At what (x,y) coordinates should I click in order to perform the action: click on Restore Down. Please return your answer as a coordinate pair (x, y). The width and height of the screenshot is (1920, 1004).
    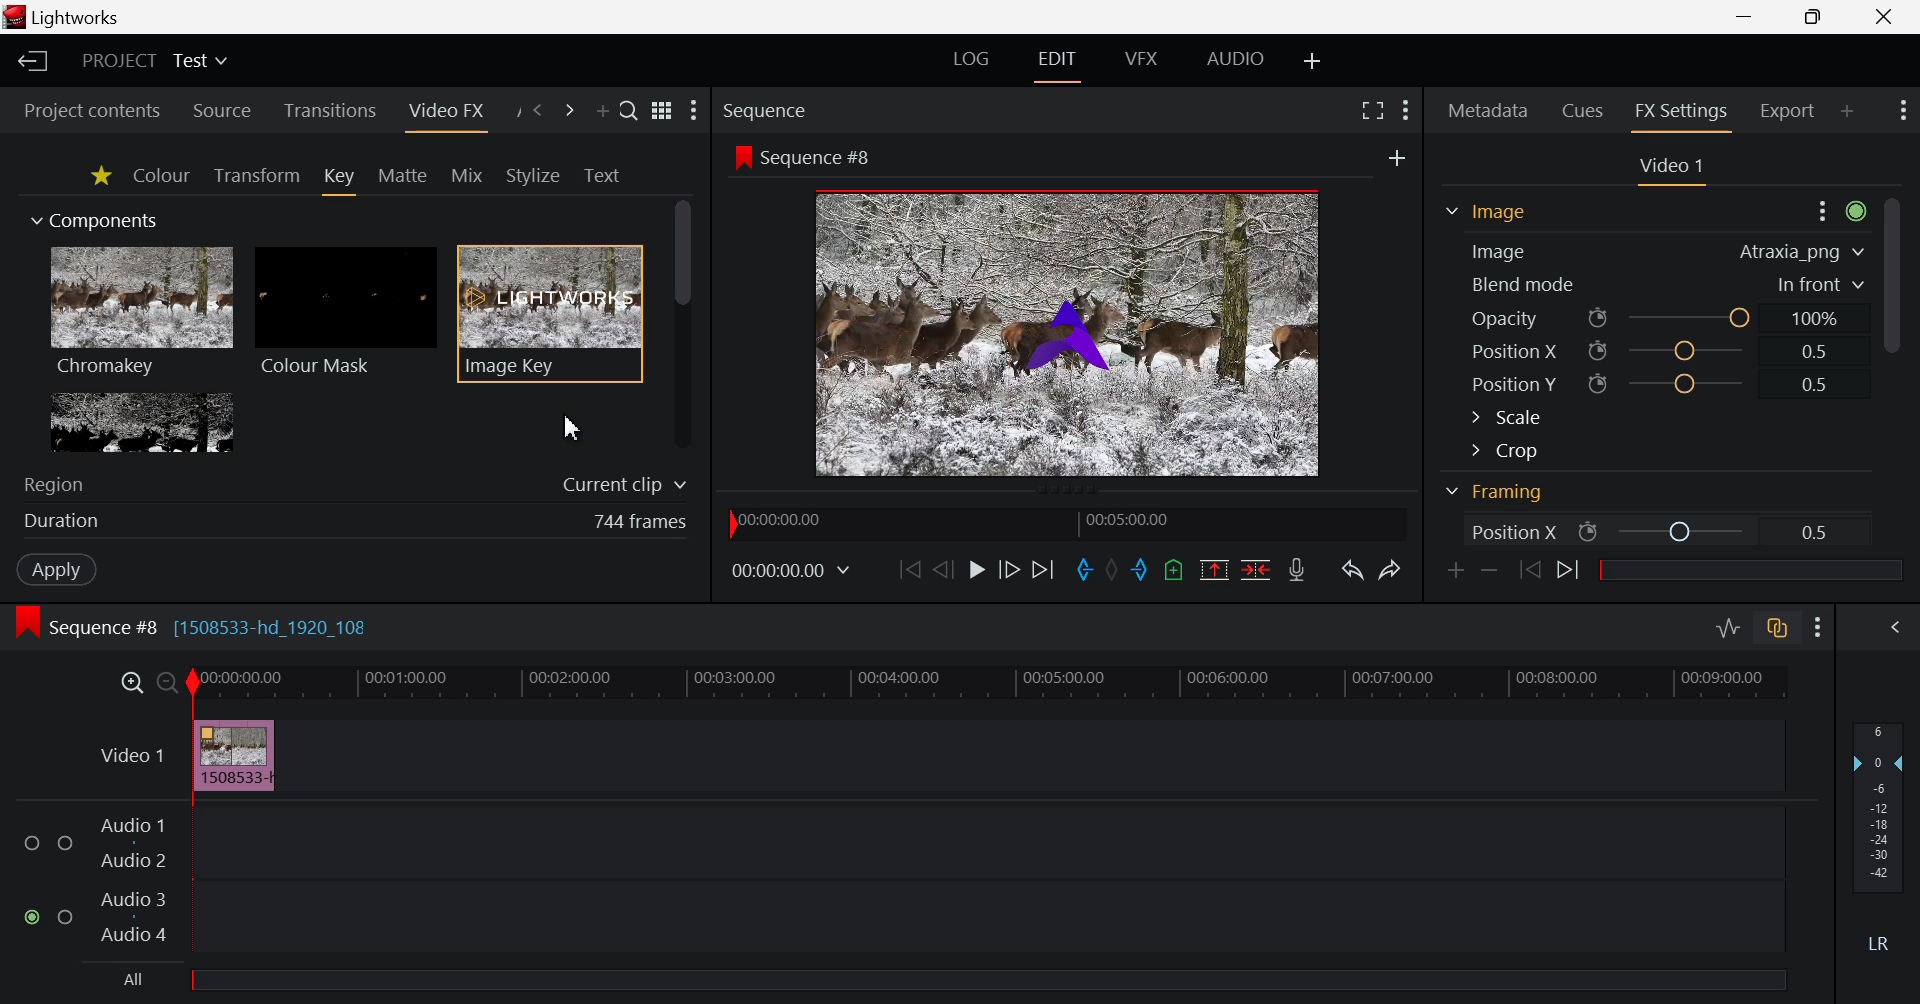
    Looking at the image, I should click on (1746, 17).